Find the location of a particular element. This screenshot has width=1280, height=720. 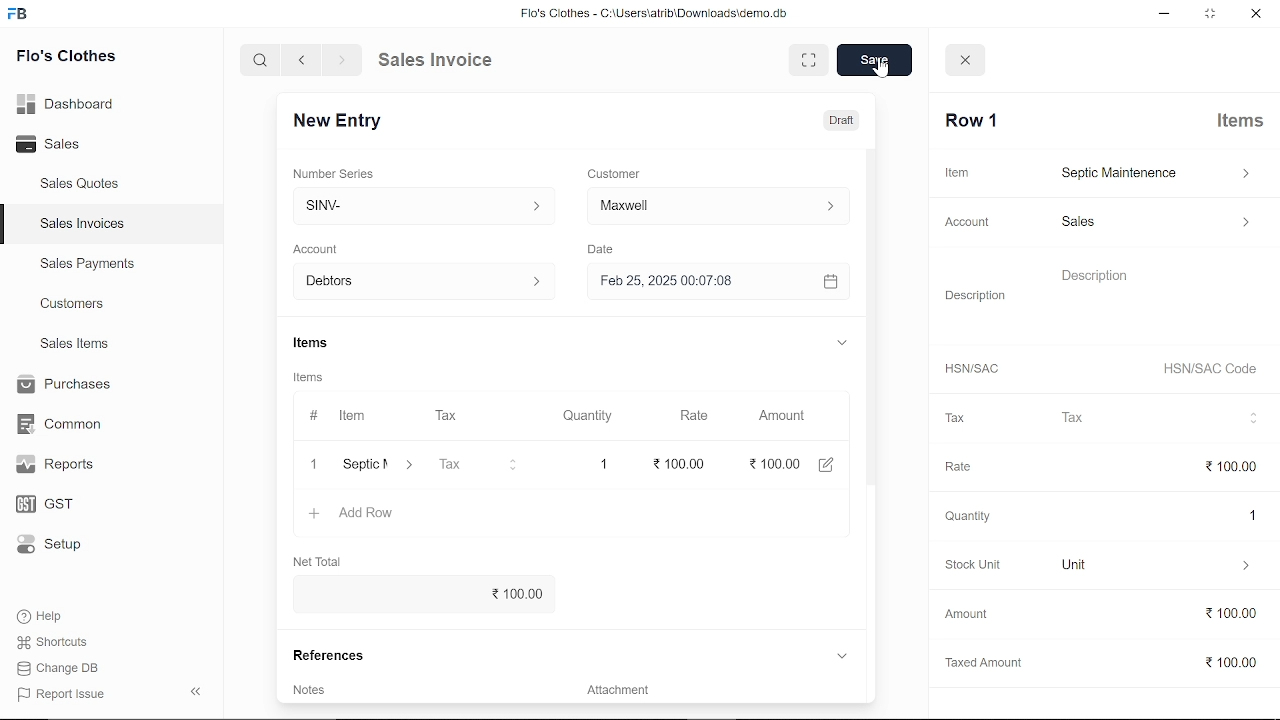

save is located at coordinates (875, 60).